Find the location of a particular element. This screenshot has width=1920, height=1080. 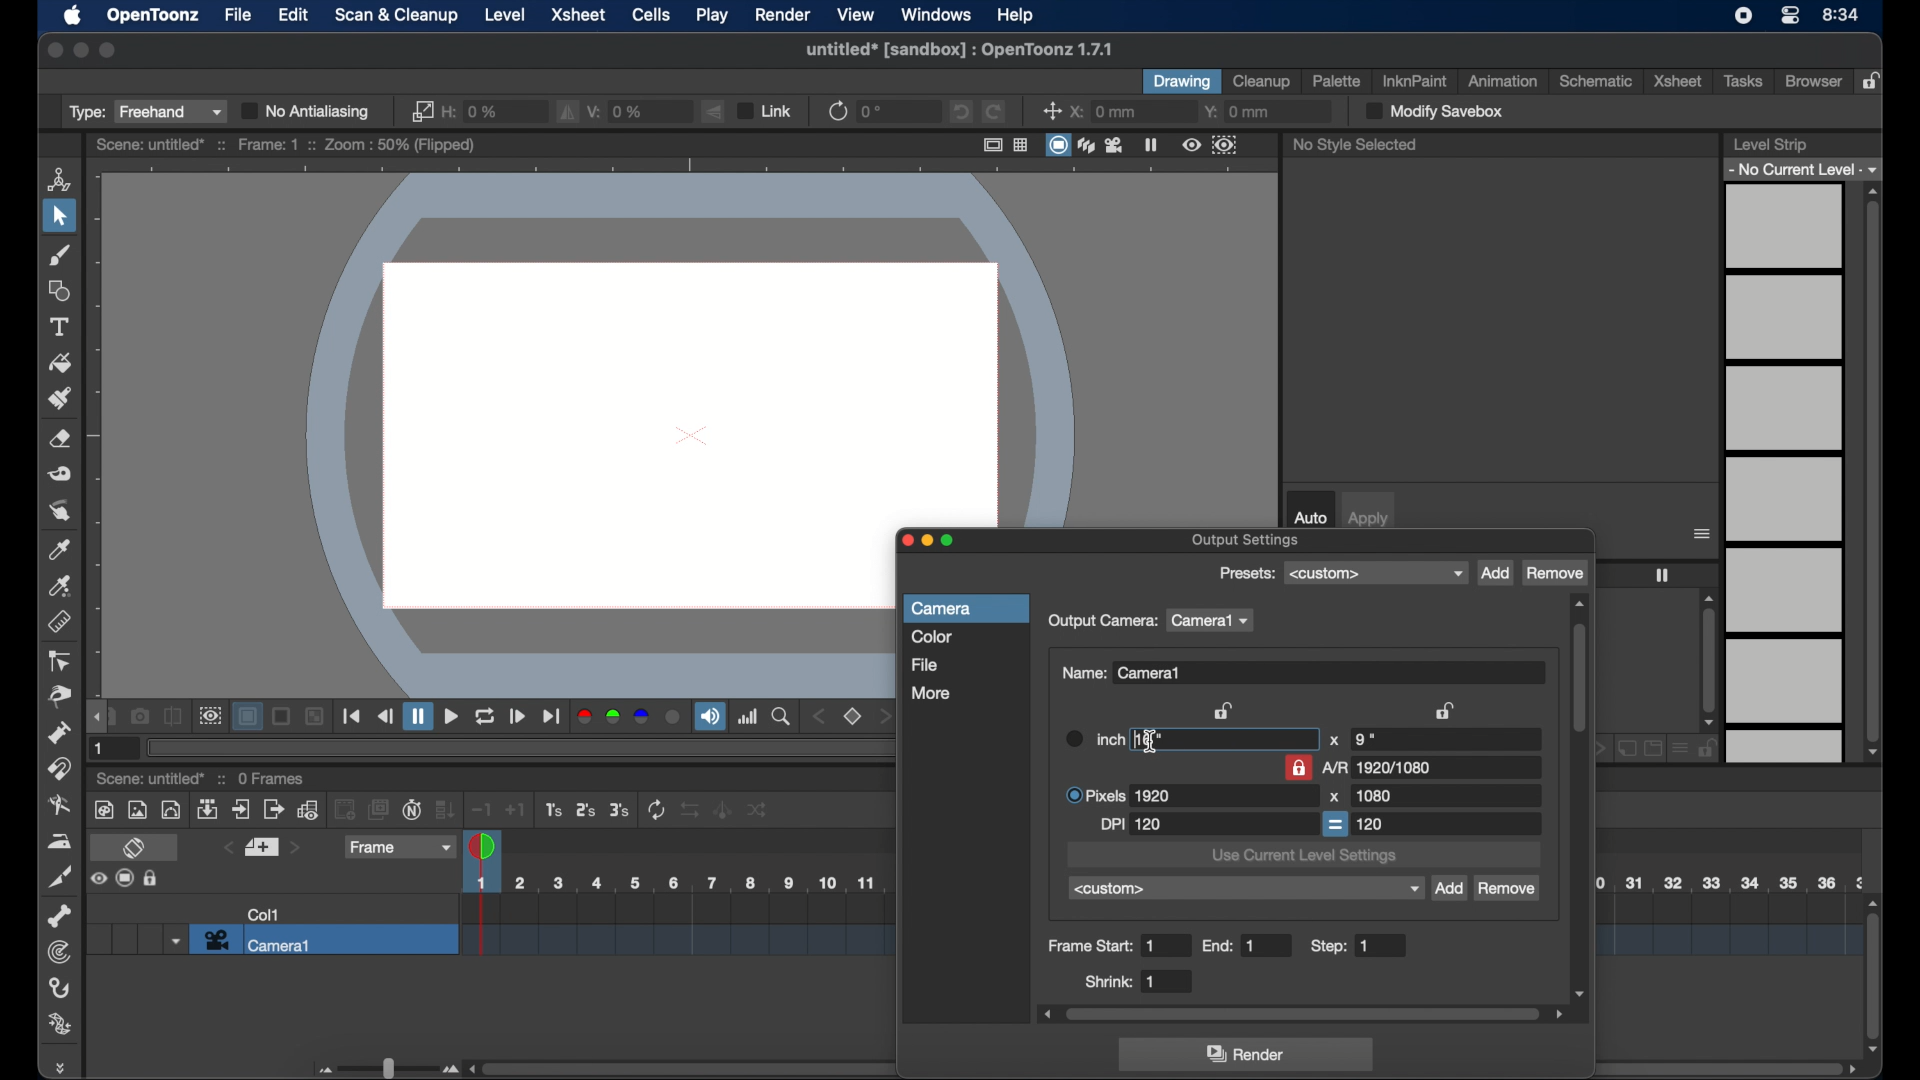

 is located at coordinates (153, 879).